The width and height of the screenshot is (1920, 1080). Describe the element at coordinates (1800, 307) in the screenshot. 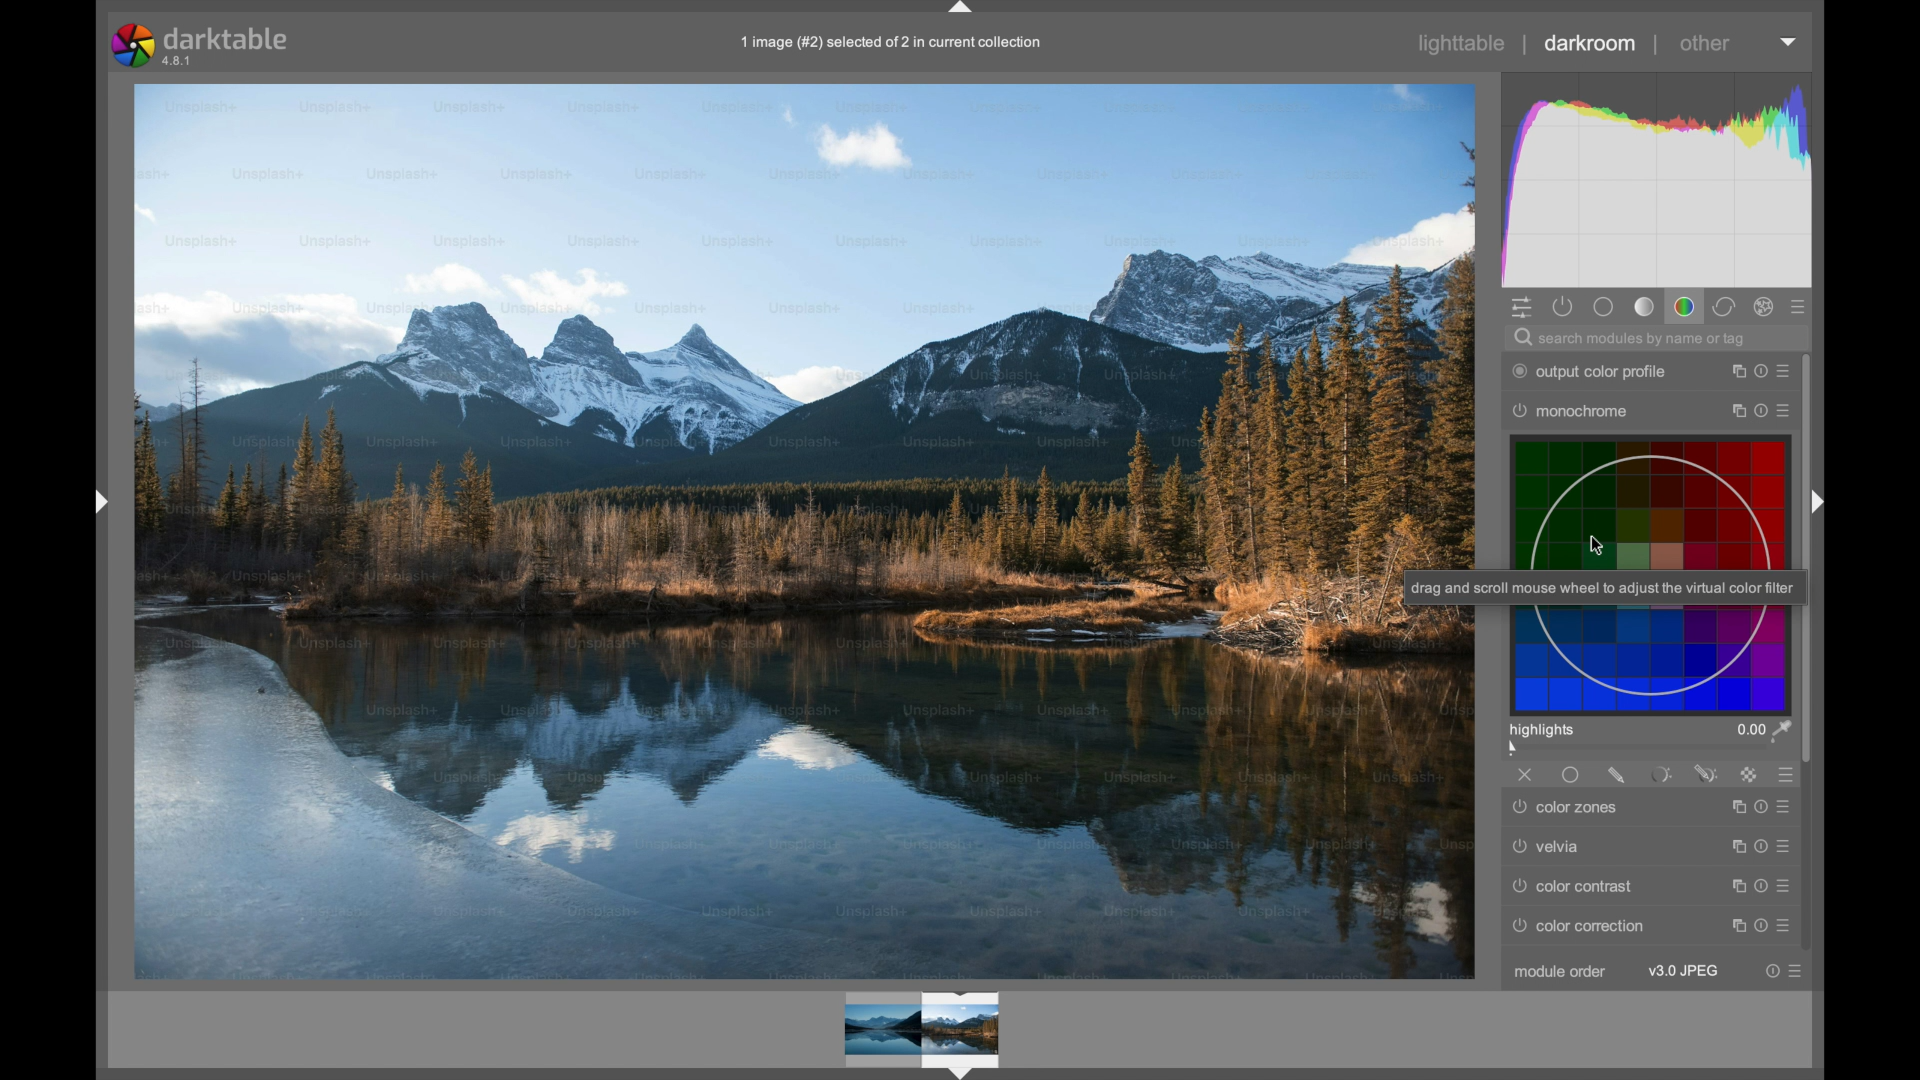

I see `presets` at that location.